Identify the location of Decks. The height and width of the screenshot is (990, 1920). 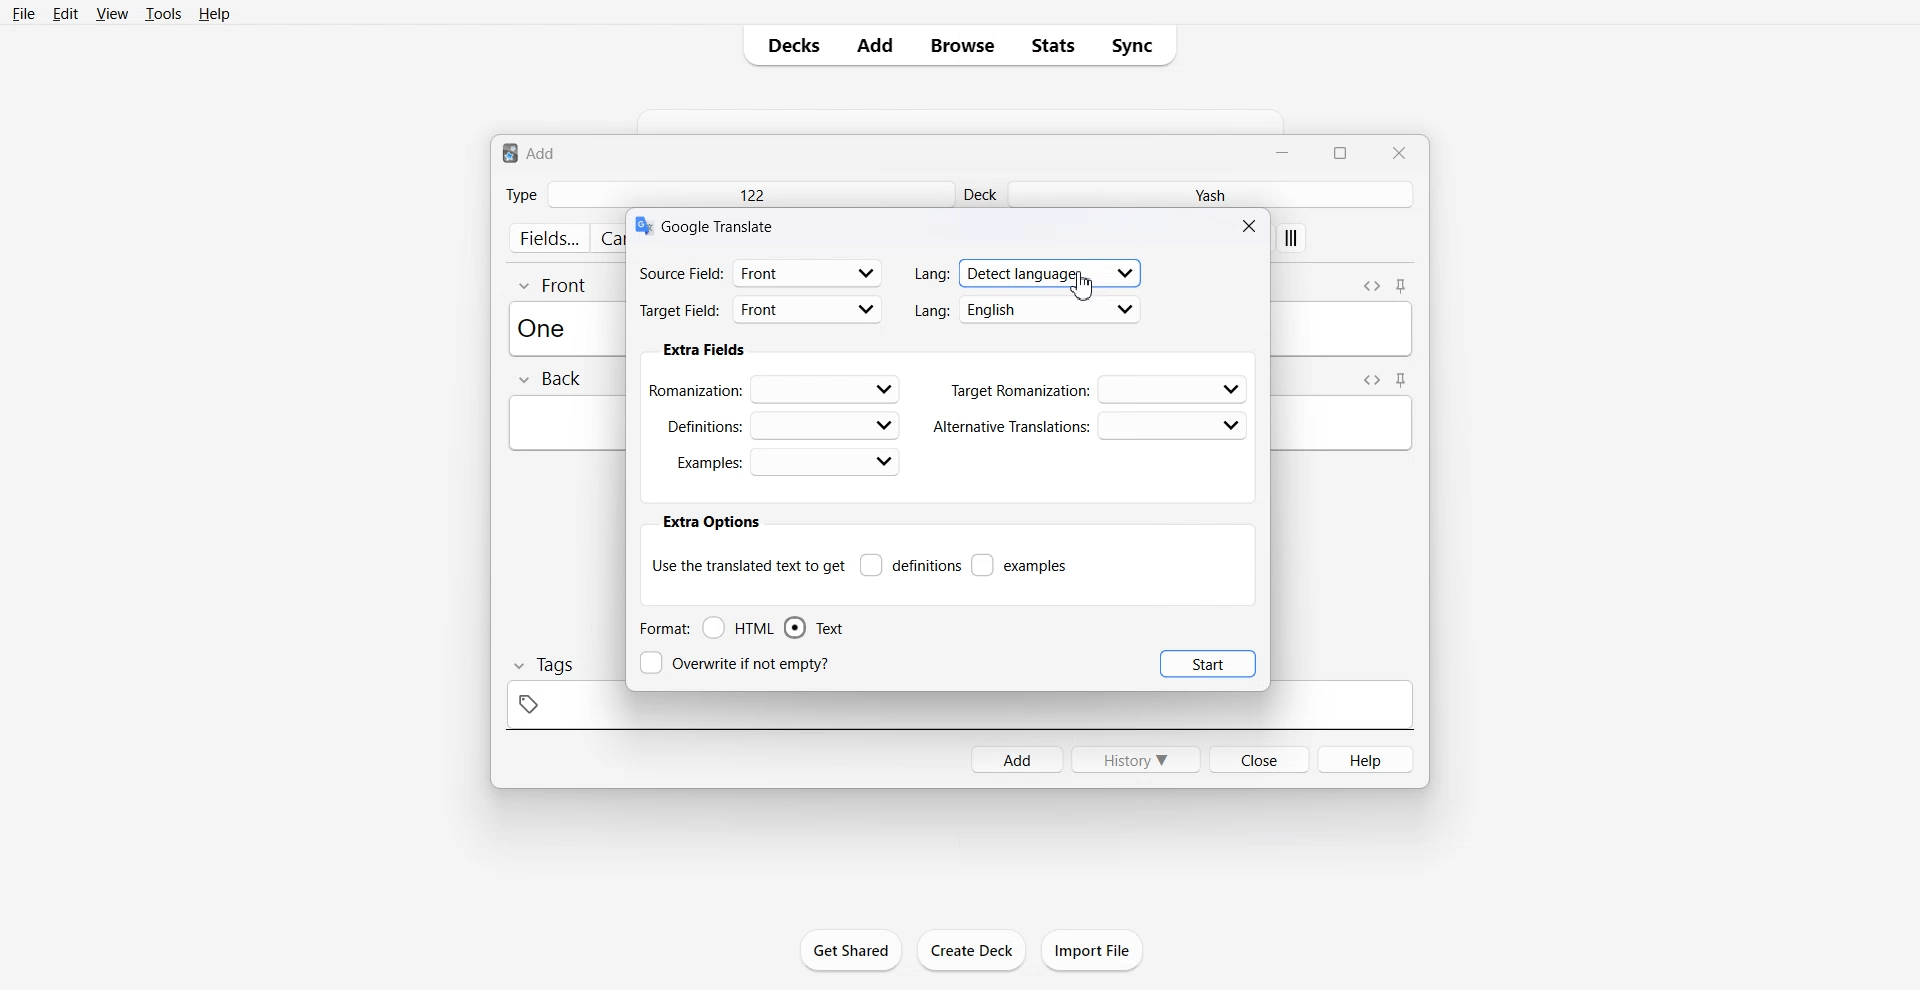
(787, 45).